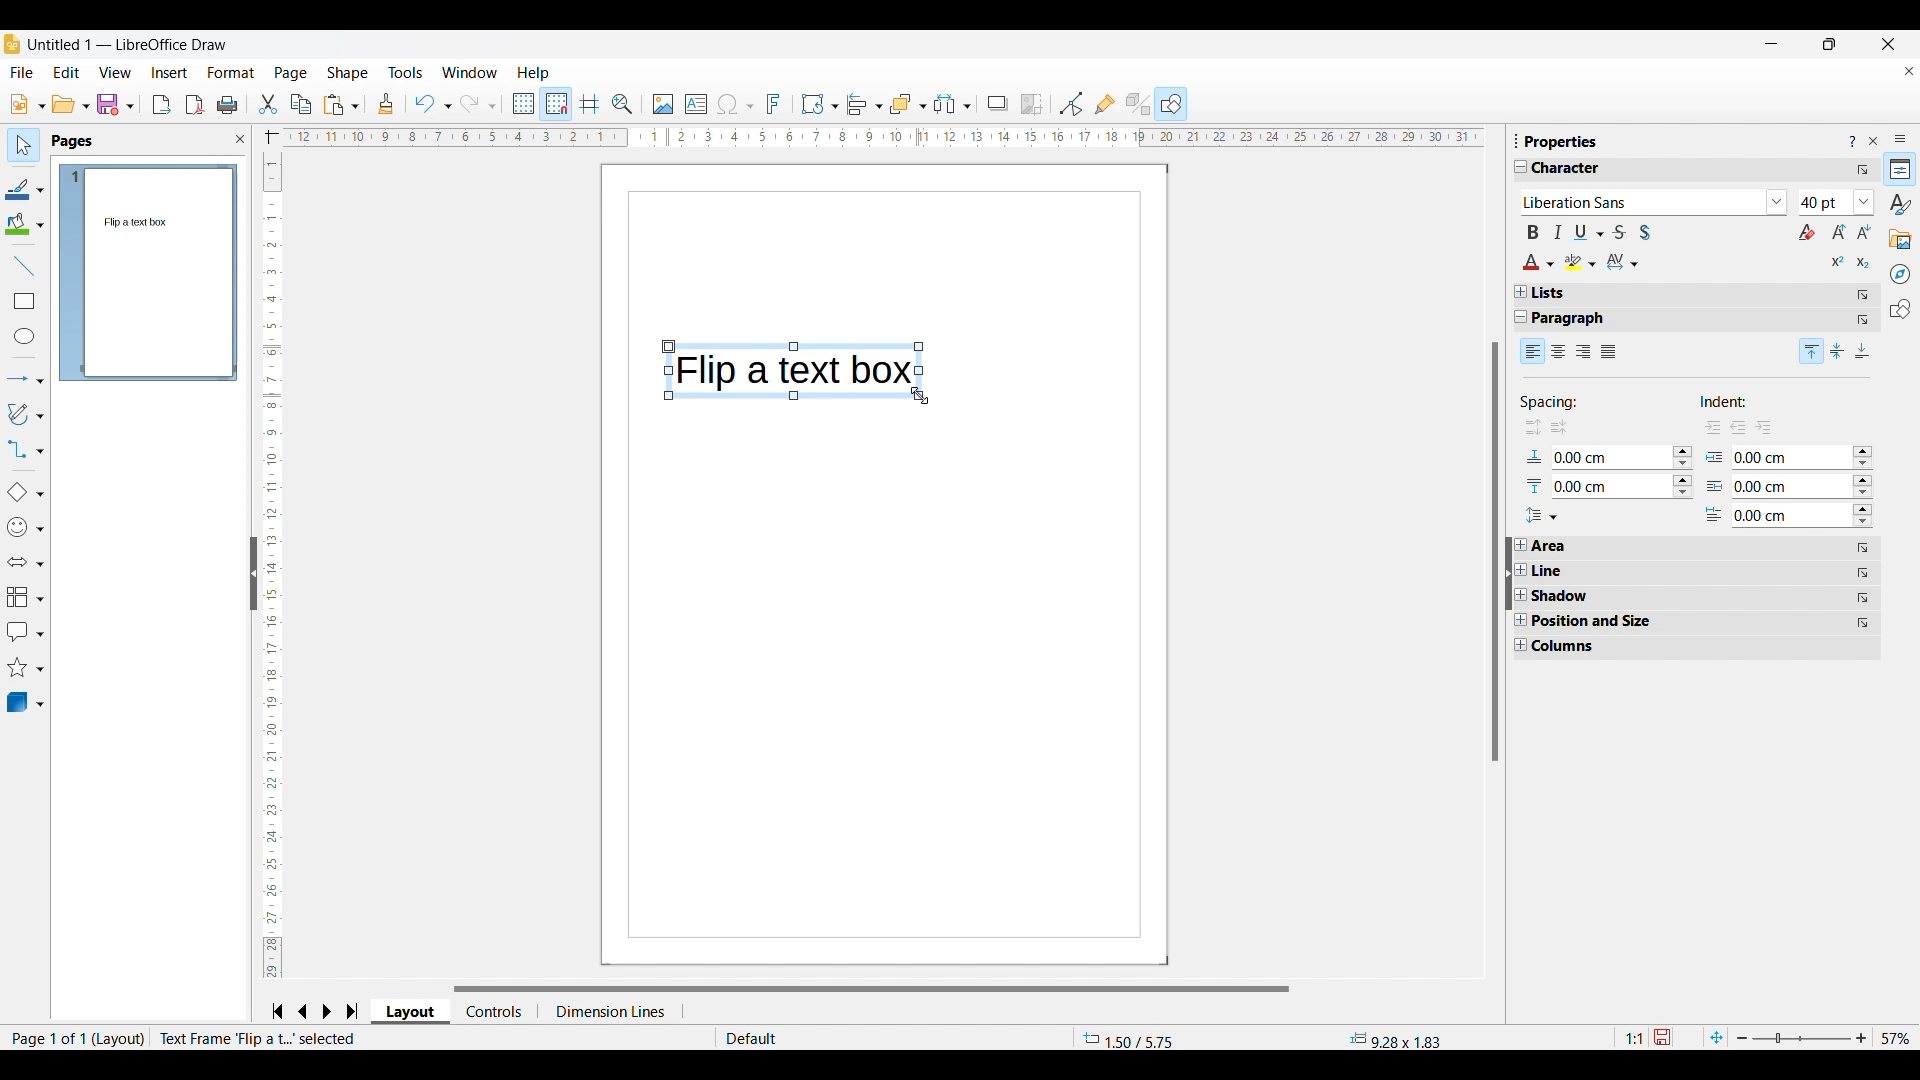  Describe the element at coordinates (735, 105) in the screenshot. I see `Insert special character options` at that location.